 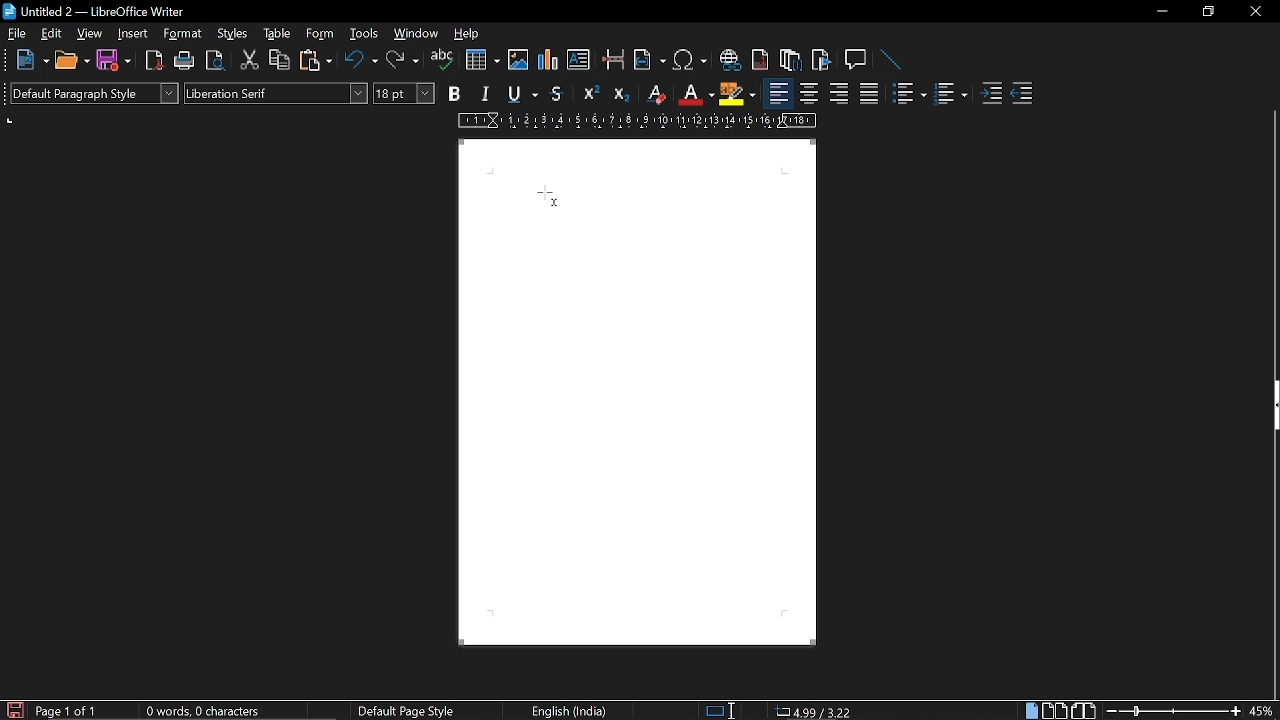 What do you see at coordinates (908, 94) in the screenshot?
I see `toggle unordered list` at bounding box center [908, 94].